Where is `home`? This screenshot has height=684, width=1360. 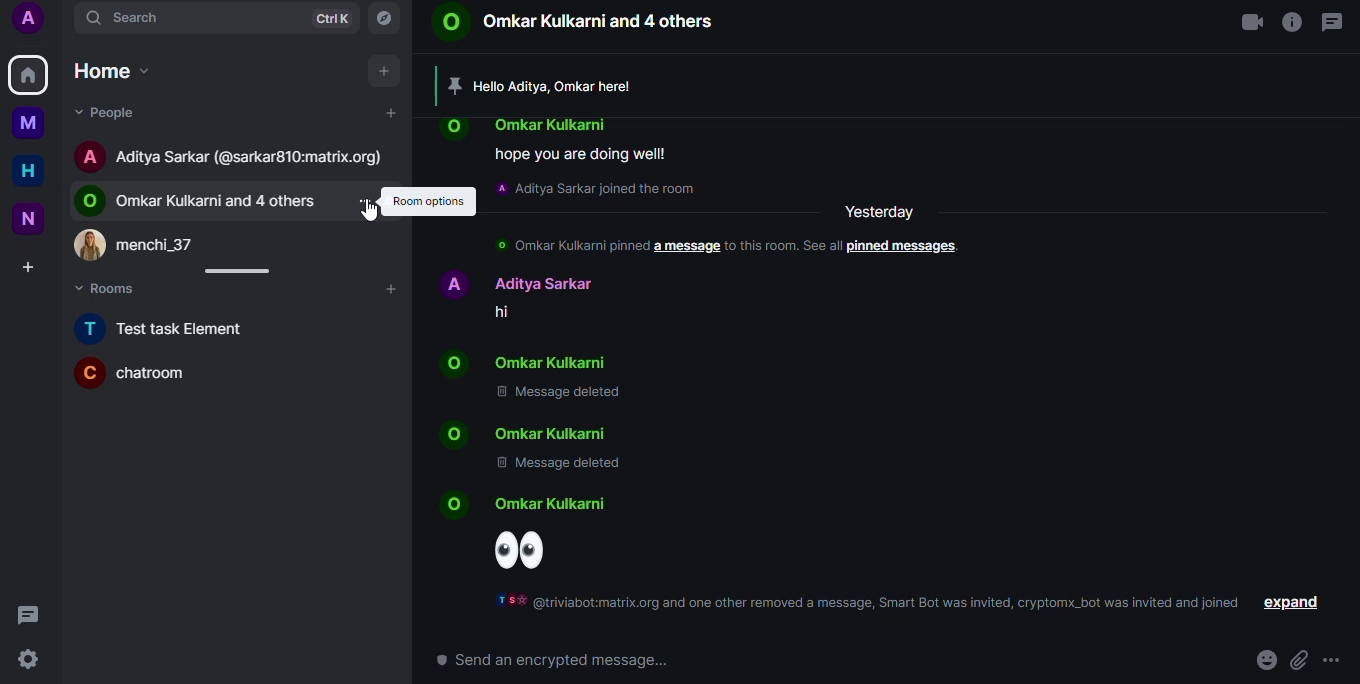
home is located at coordinates (29, 74).